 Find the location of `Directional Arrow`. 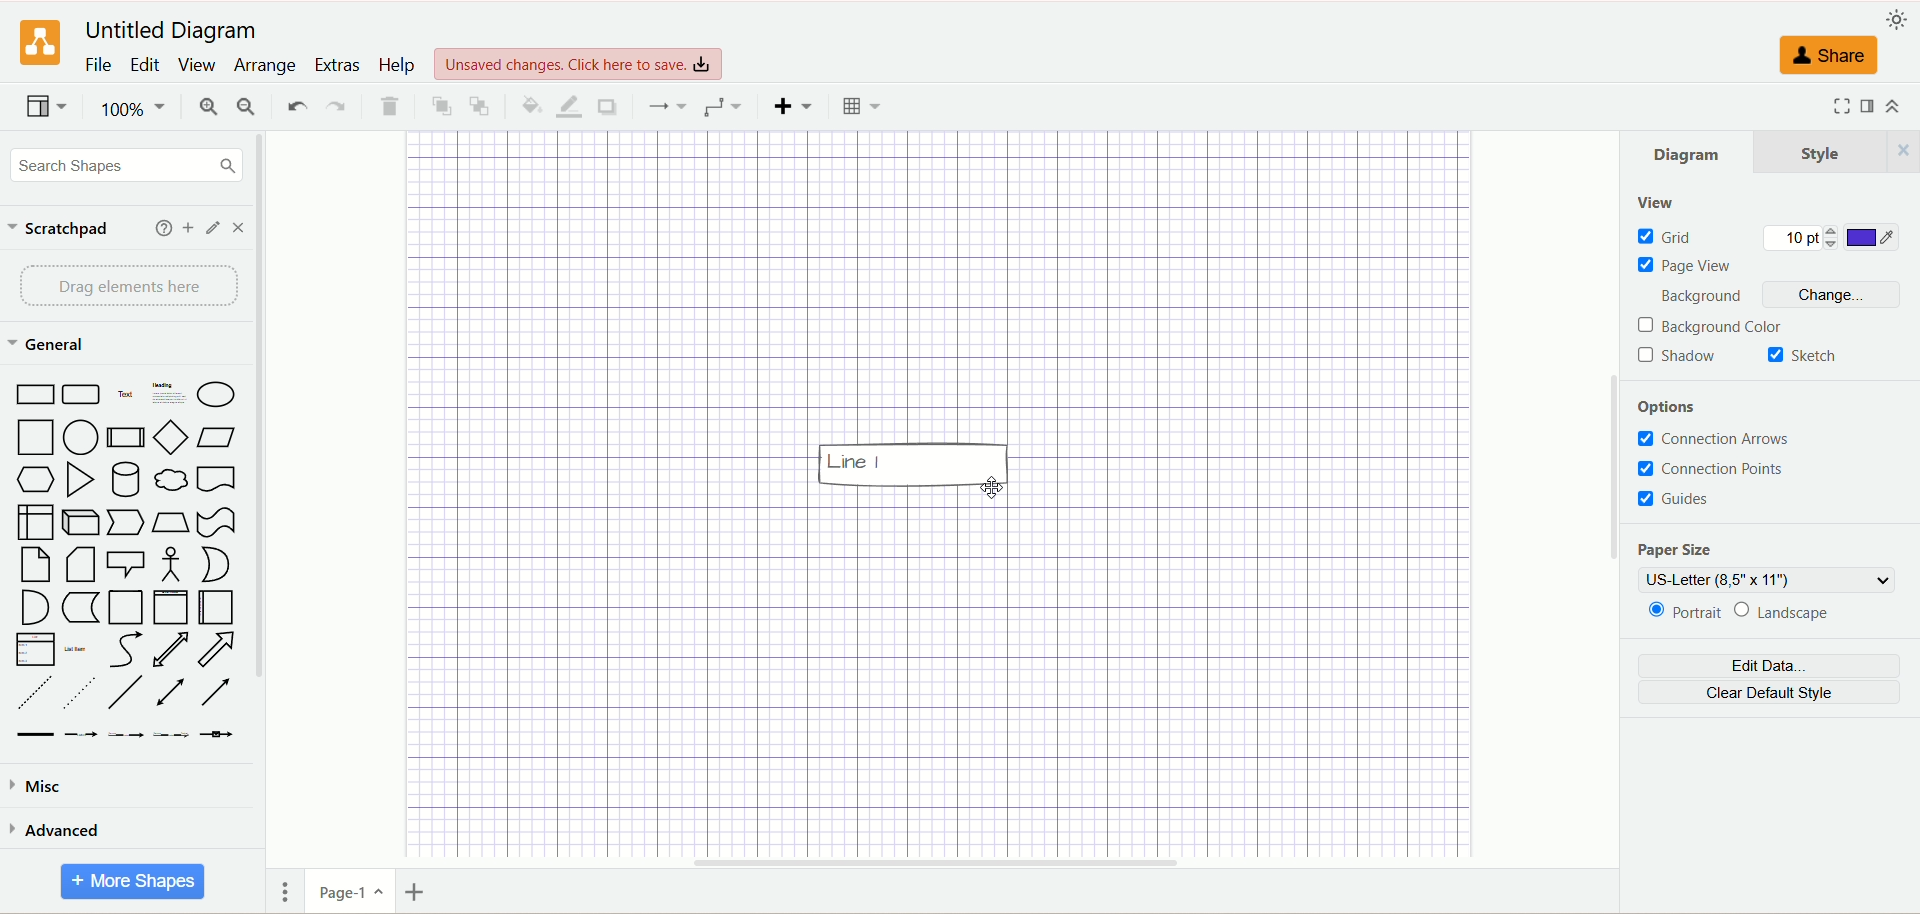

Directional Arrow is located at coordinates (214, 693).